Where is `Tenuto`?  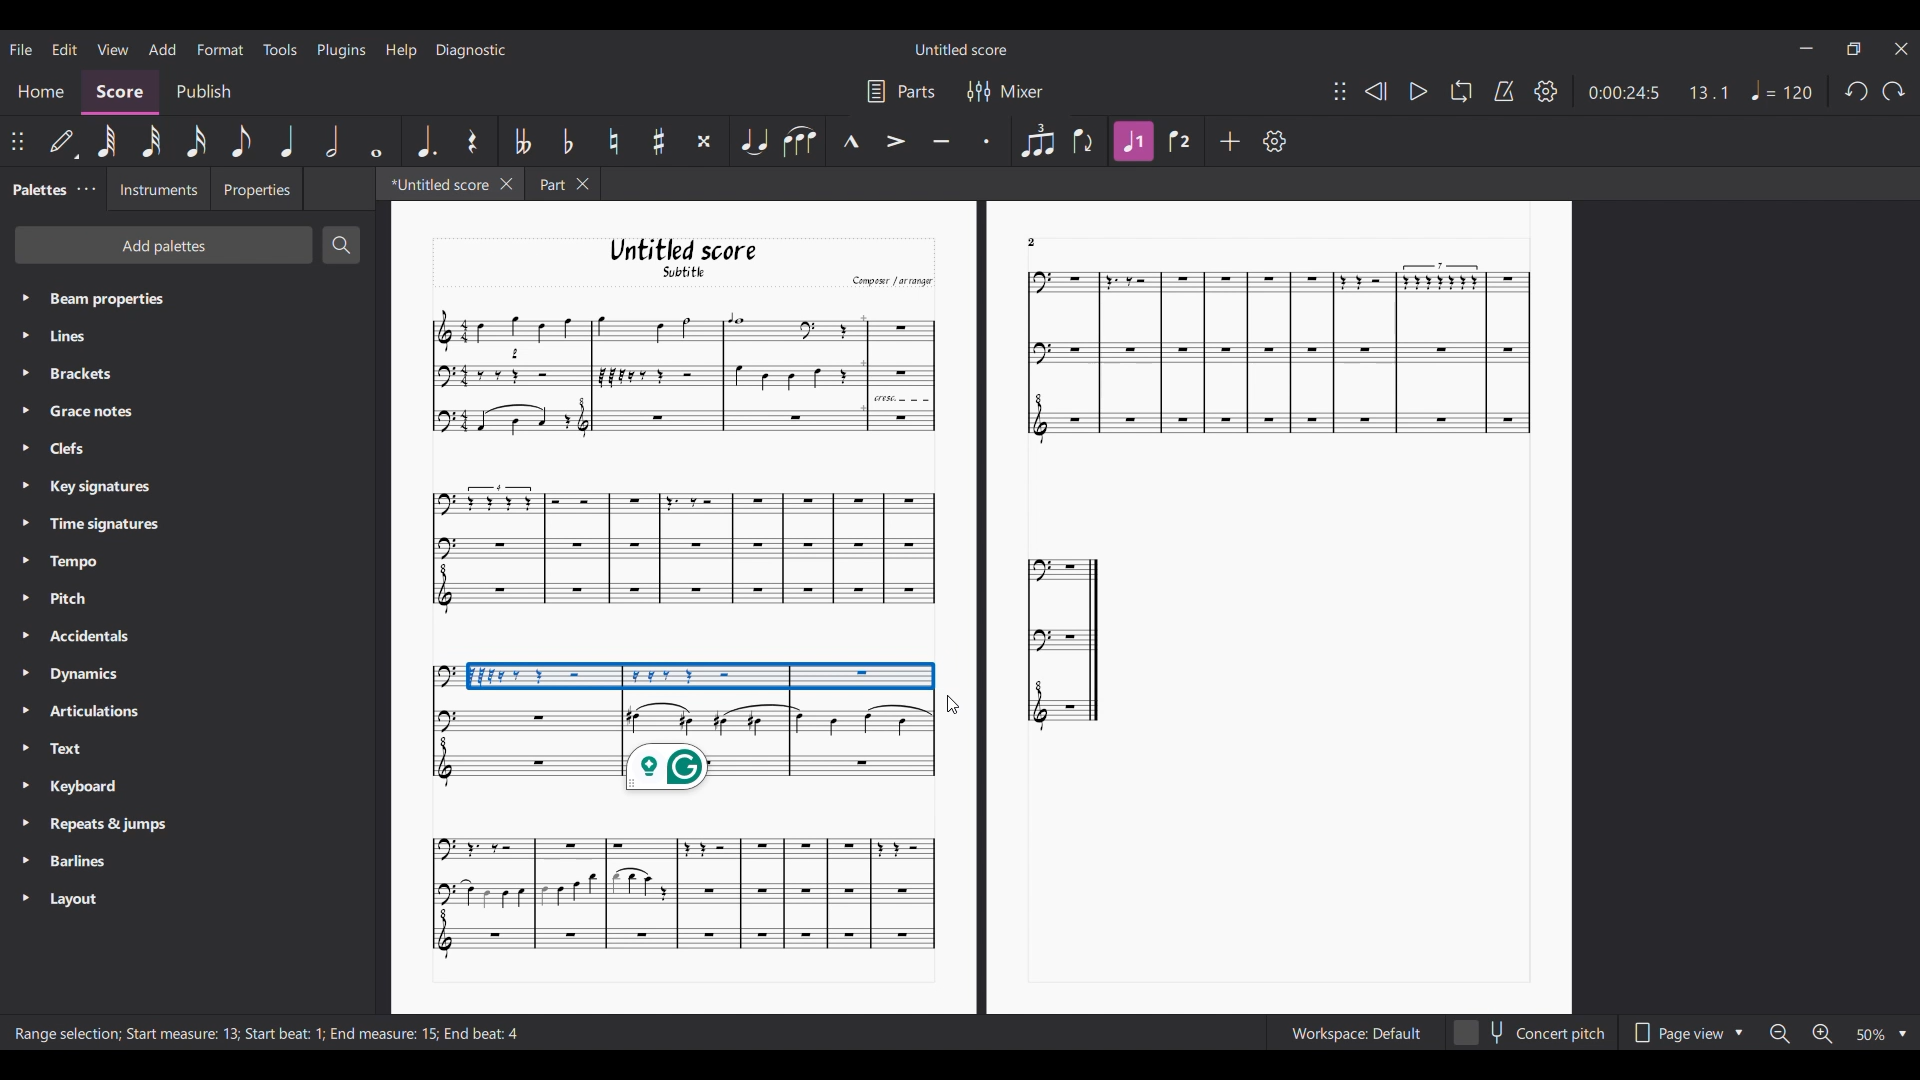
Tenuto is located at coordinates (940, 142).